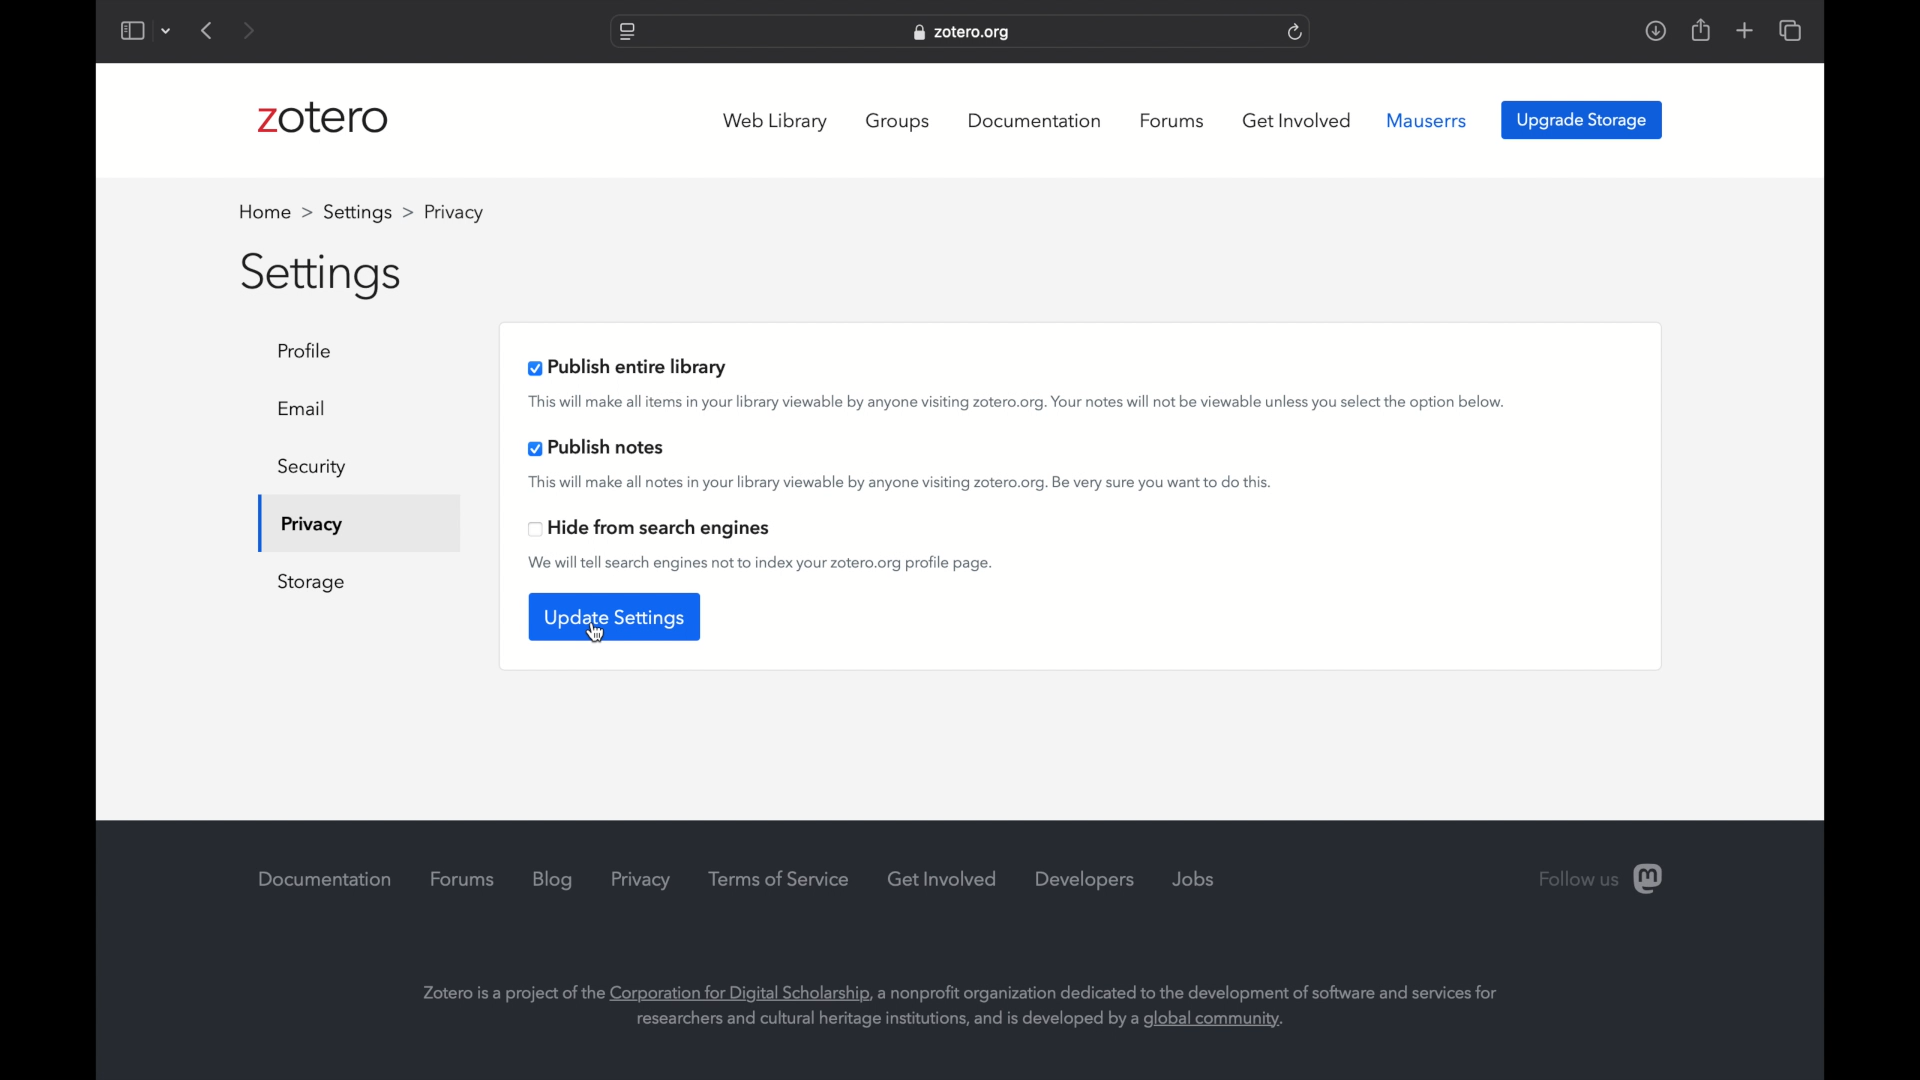 The image size is (1920, 1080). Describe the element at coordinates (628, 367) in the screenshot. I see `publish entire library` at that location.